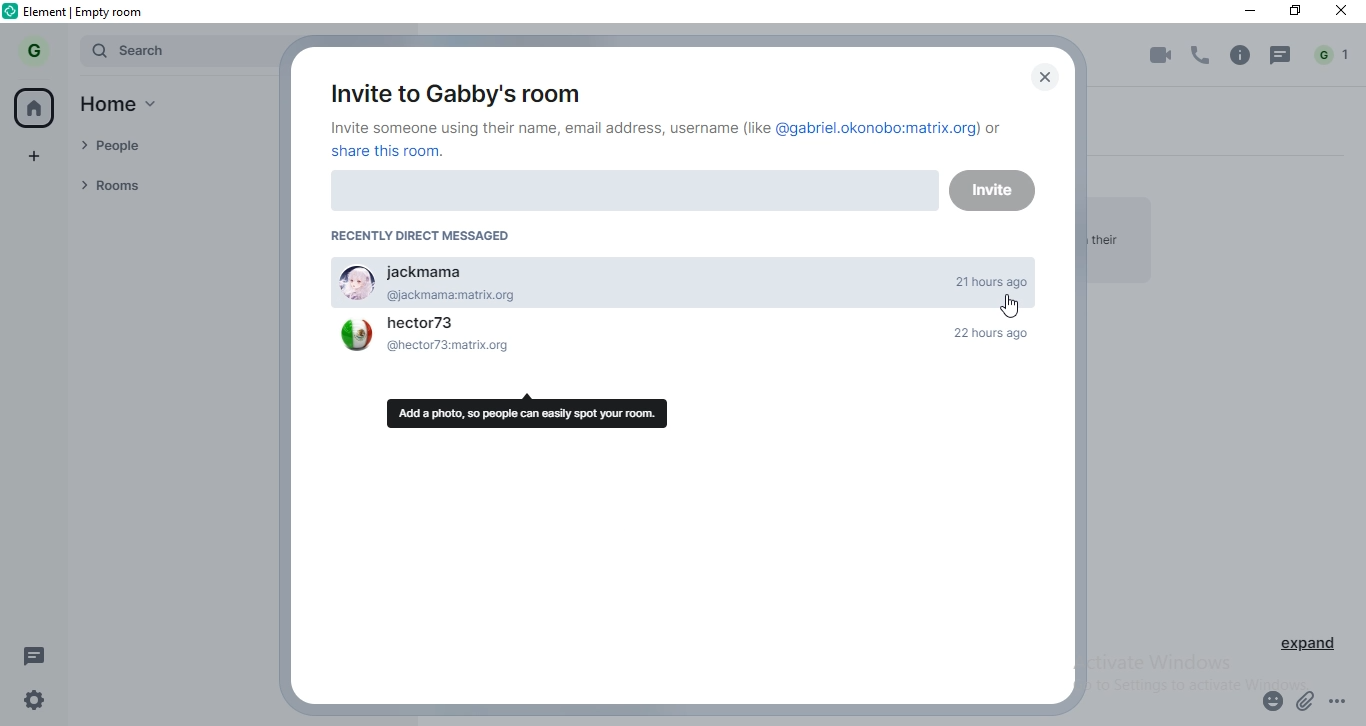 The width and height of the screenshot is (1366, 726). What do you see at coordinates (1310, 647) in the screenshot?
I see `expand` at bounding box center [1310, 647].